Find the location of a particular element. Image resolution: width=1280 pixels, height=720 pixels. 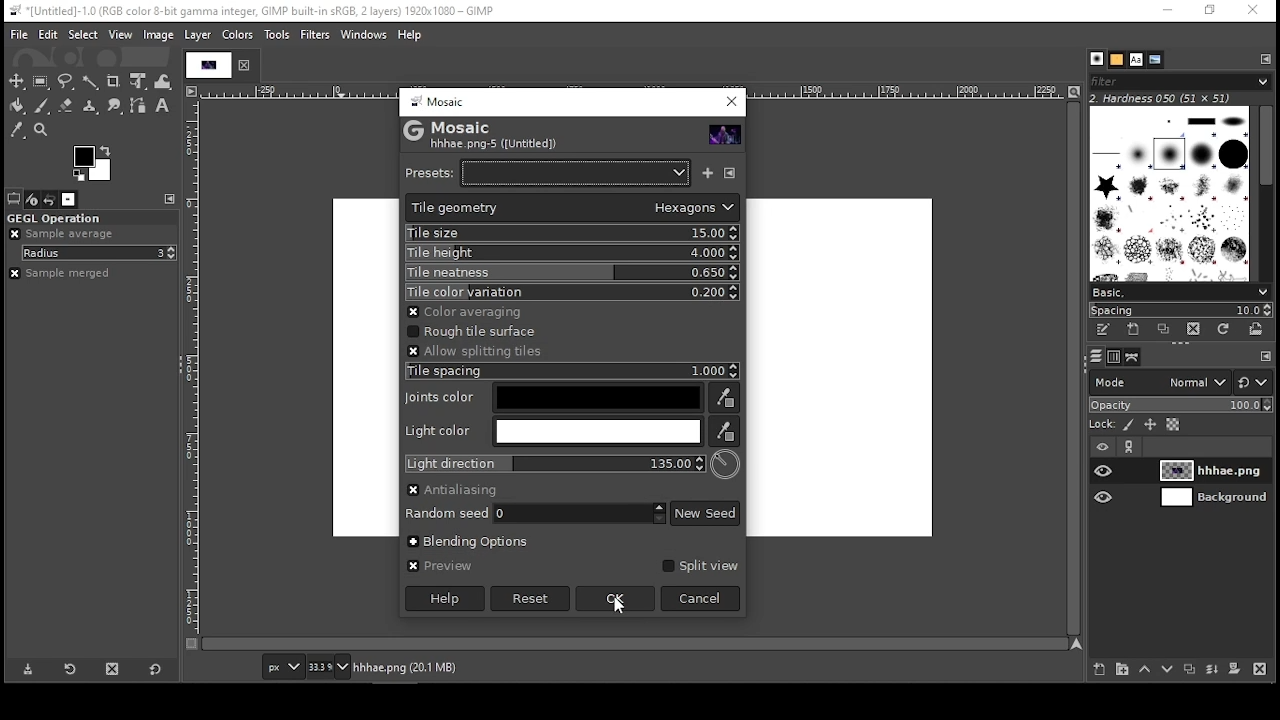

restore is located at coordinates (1211, 10).